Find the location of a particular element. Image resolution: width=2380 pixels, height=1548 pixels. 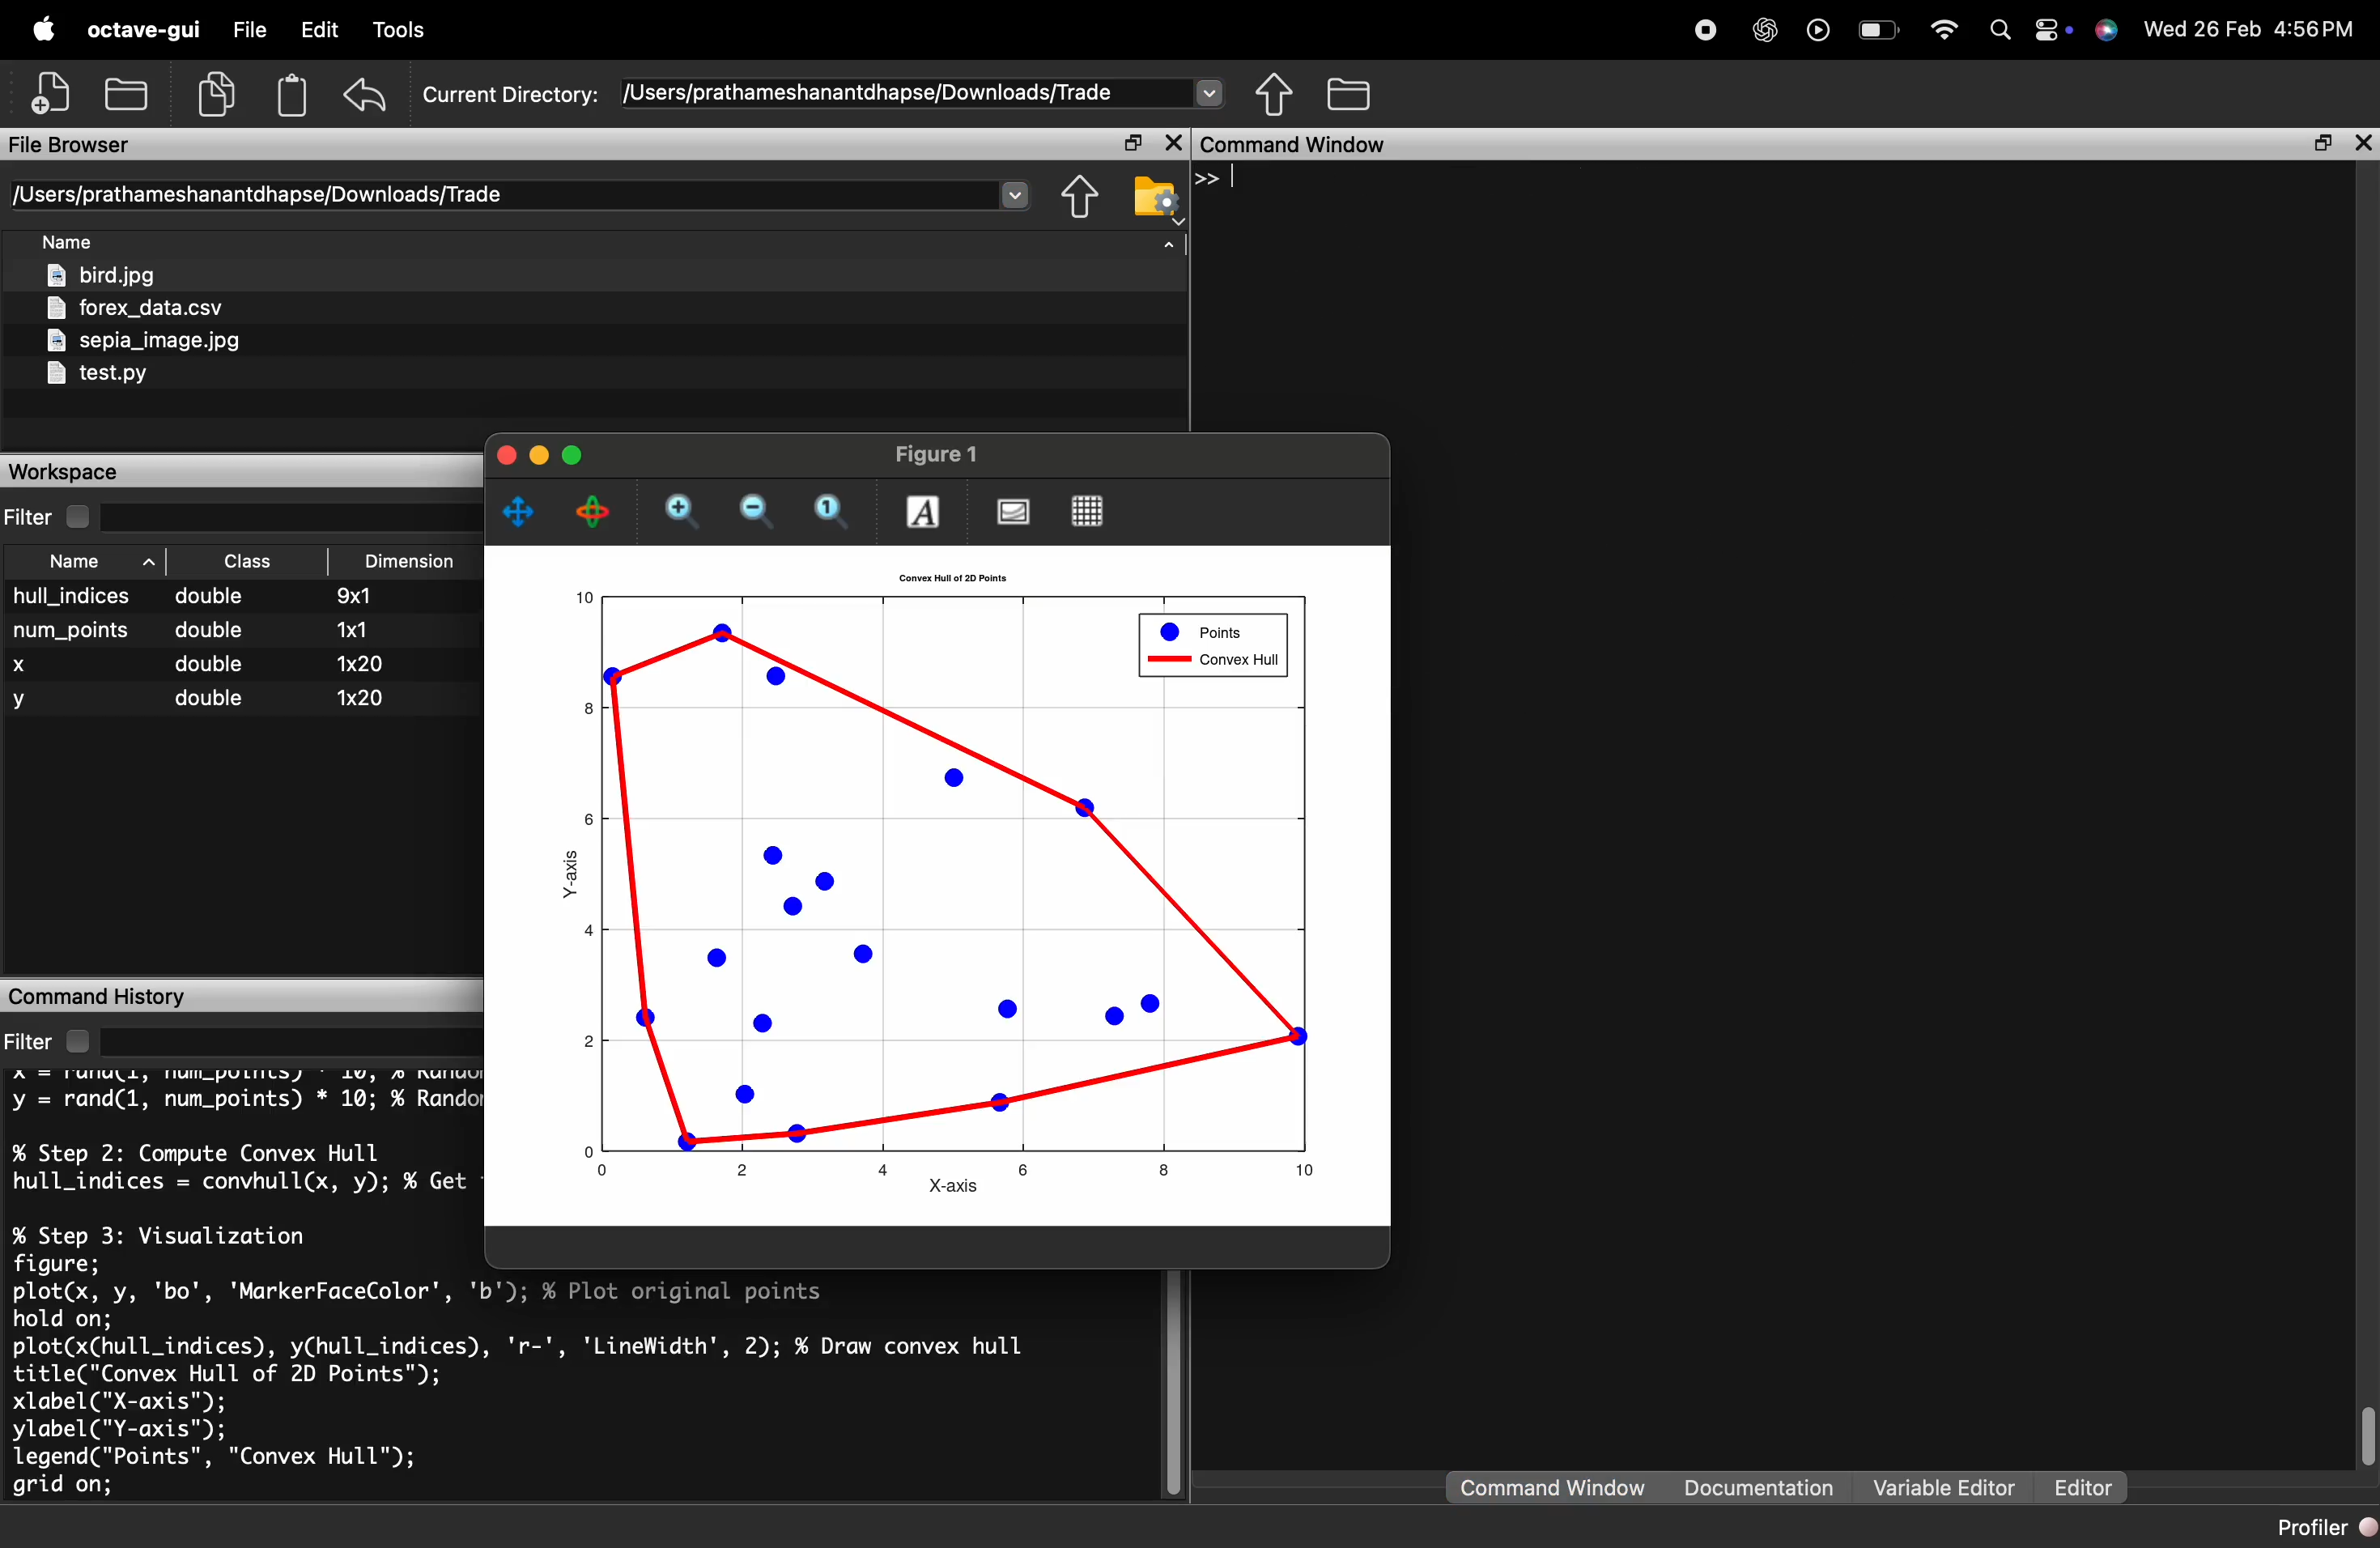

Clipboard  is located at coordinates (292, 96).